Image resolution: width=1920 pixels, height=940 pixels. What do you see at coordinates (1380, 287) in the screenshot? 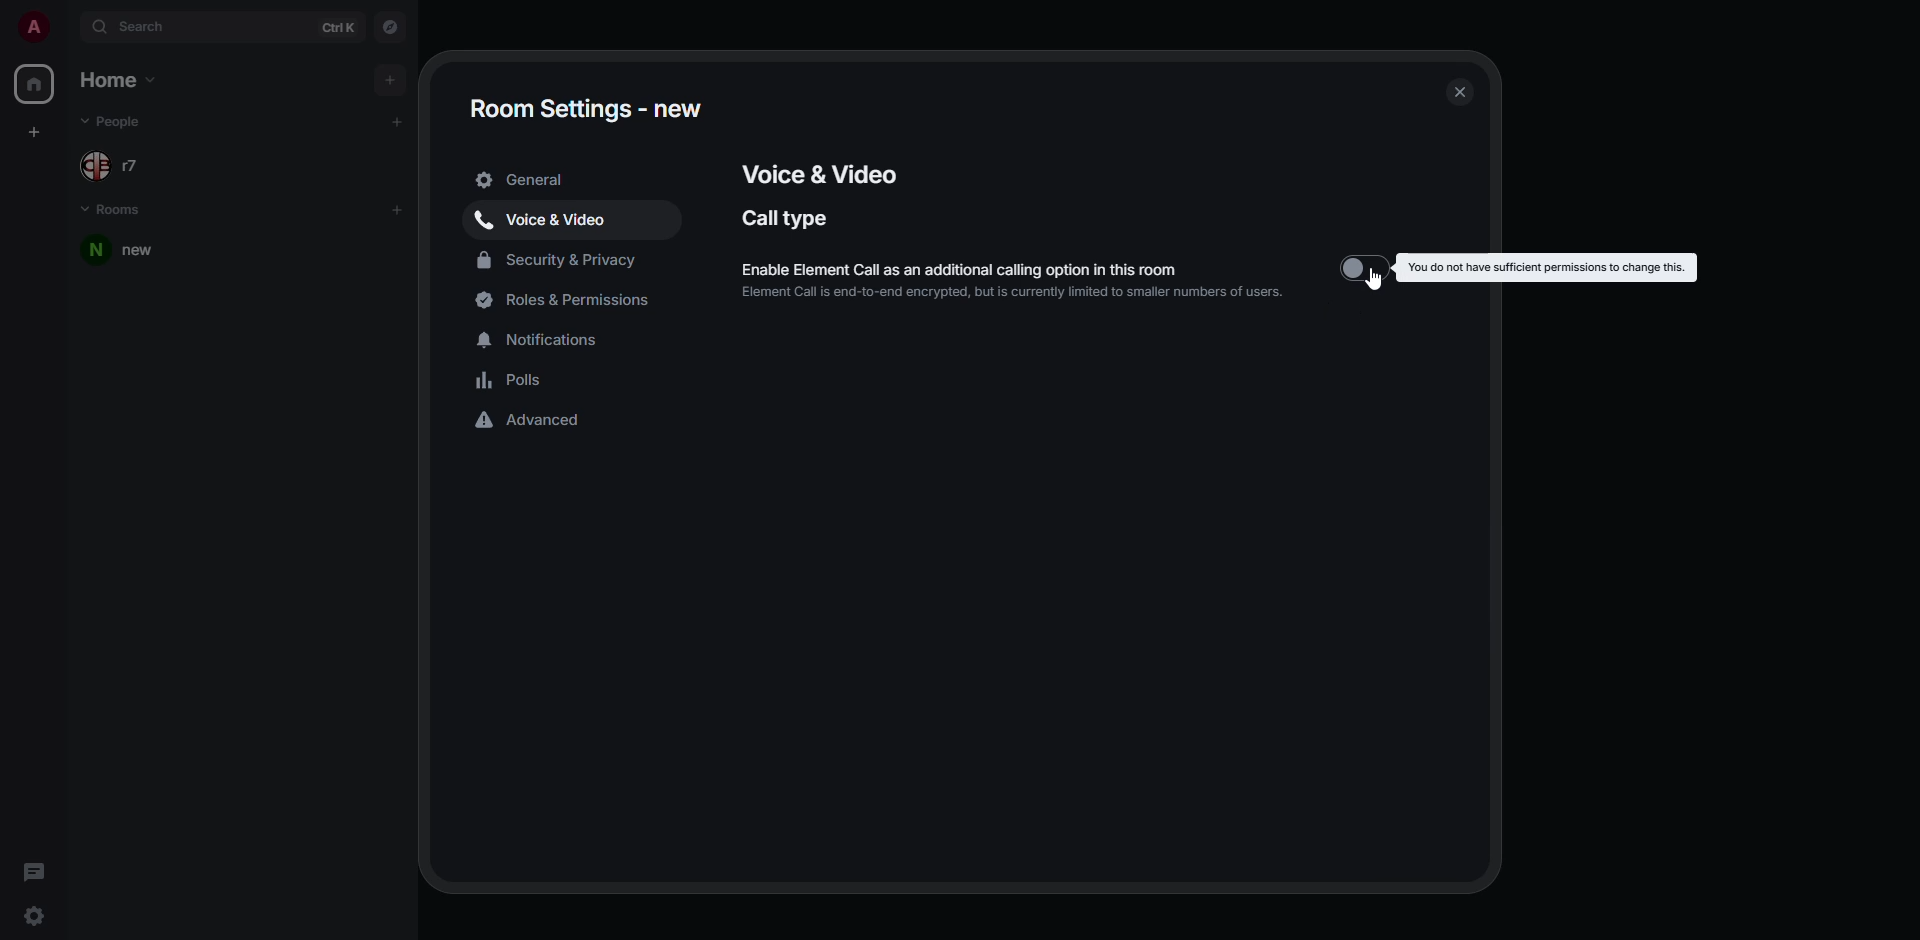
I see `cursor` at bounding box center [1380, 287].